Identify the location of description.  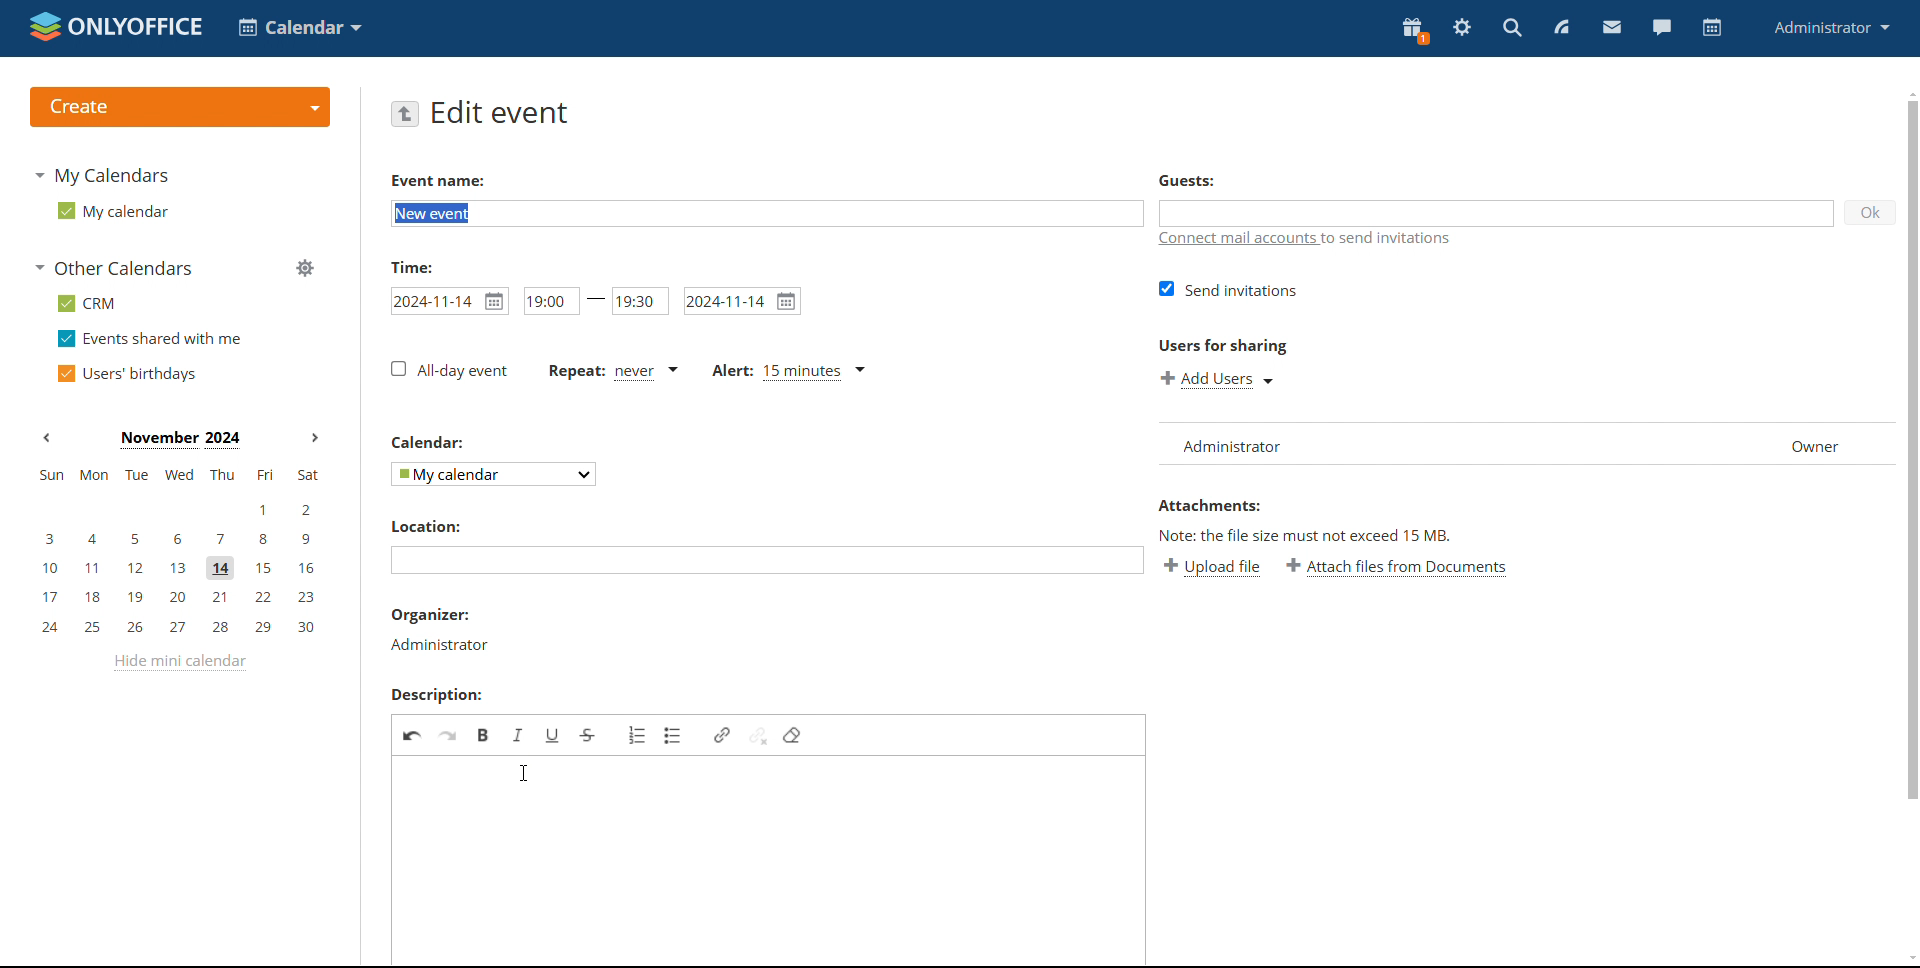
(438, 694).